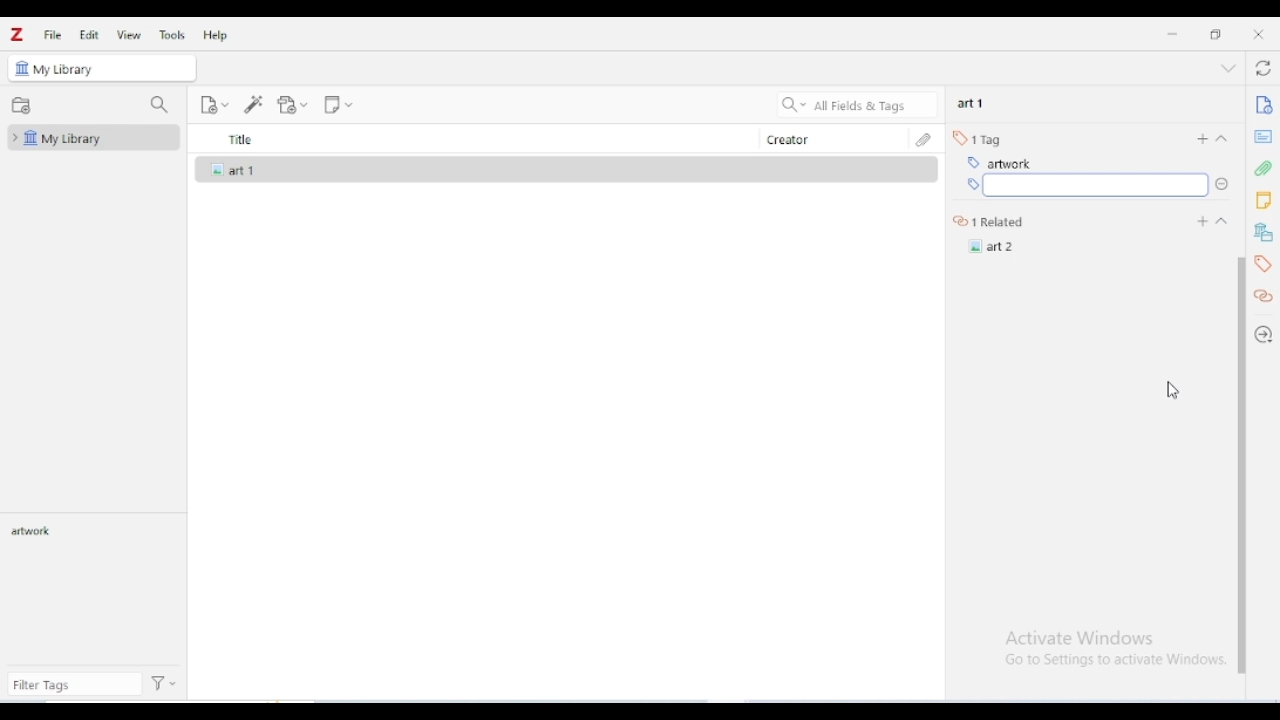  I want to click on 1 related, so click(988, 223).